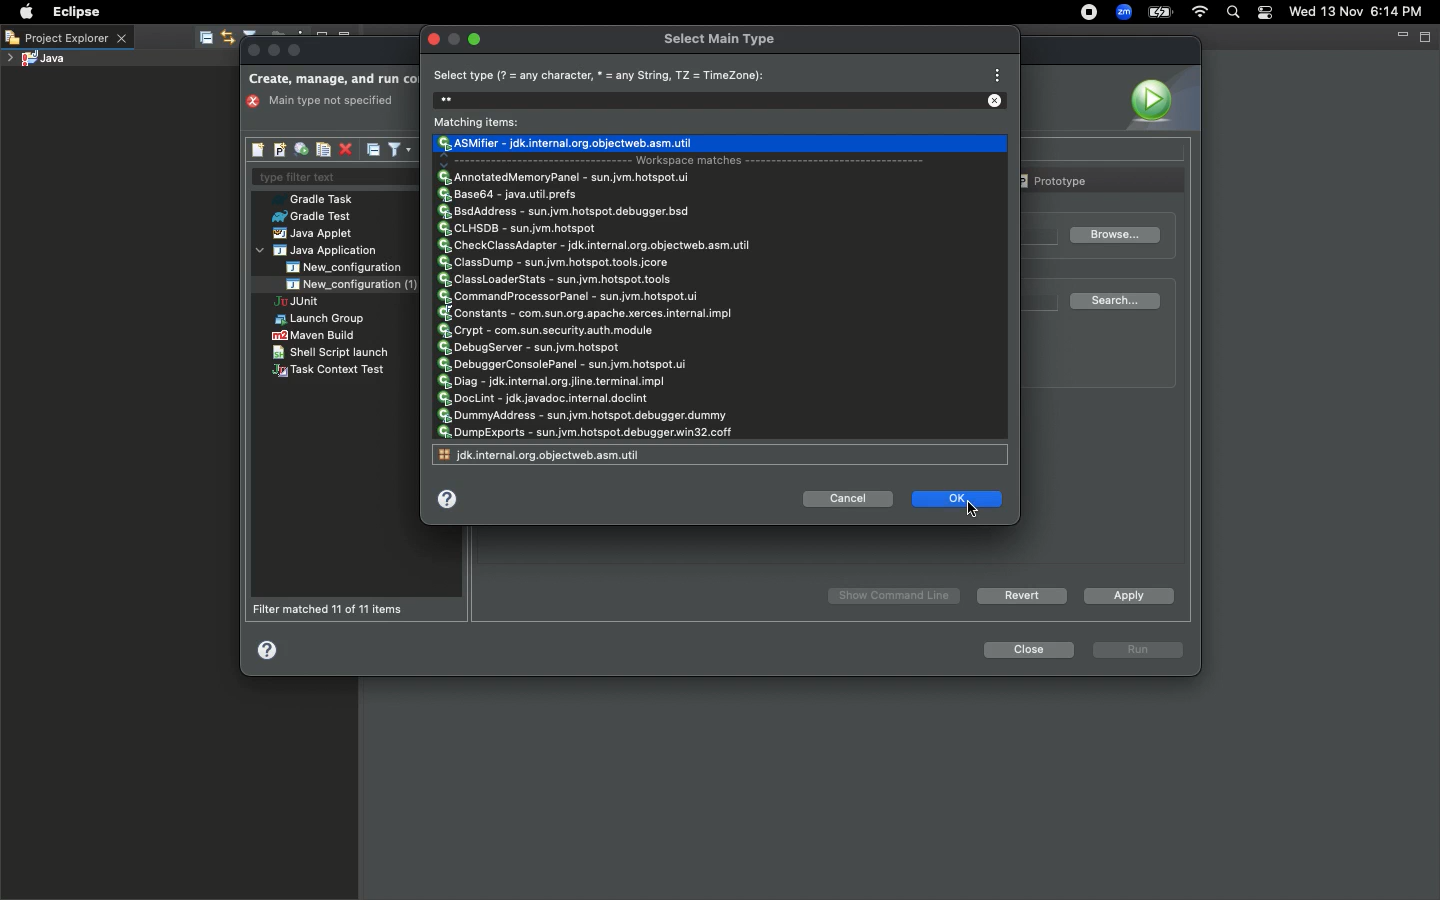 The width and height of the screenshot is (1440, 900). Describe the element at coordinates (602, 76) in the screenshot. I see `Select type (? = any character, * = any String, TZ = TimeZone):` at that location.